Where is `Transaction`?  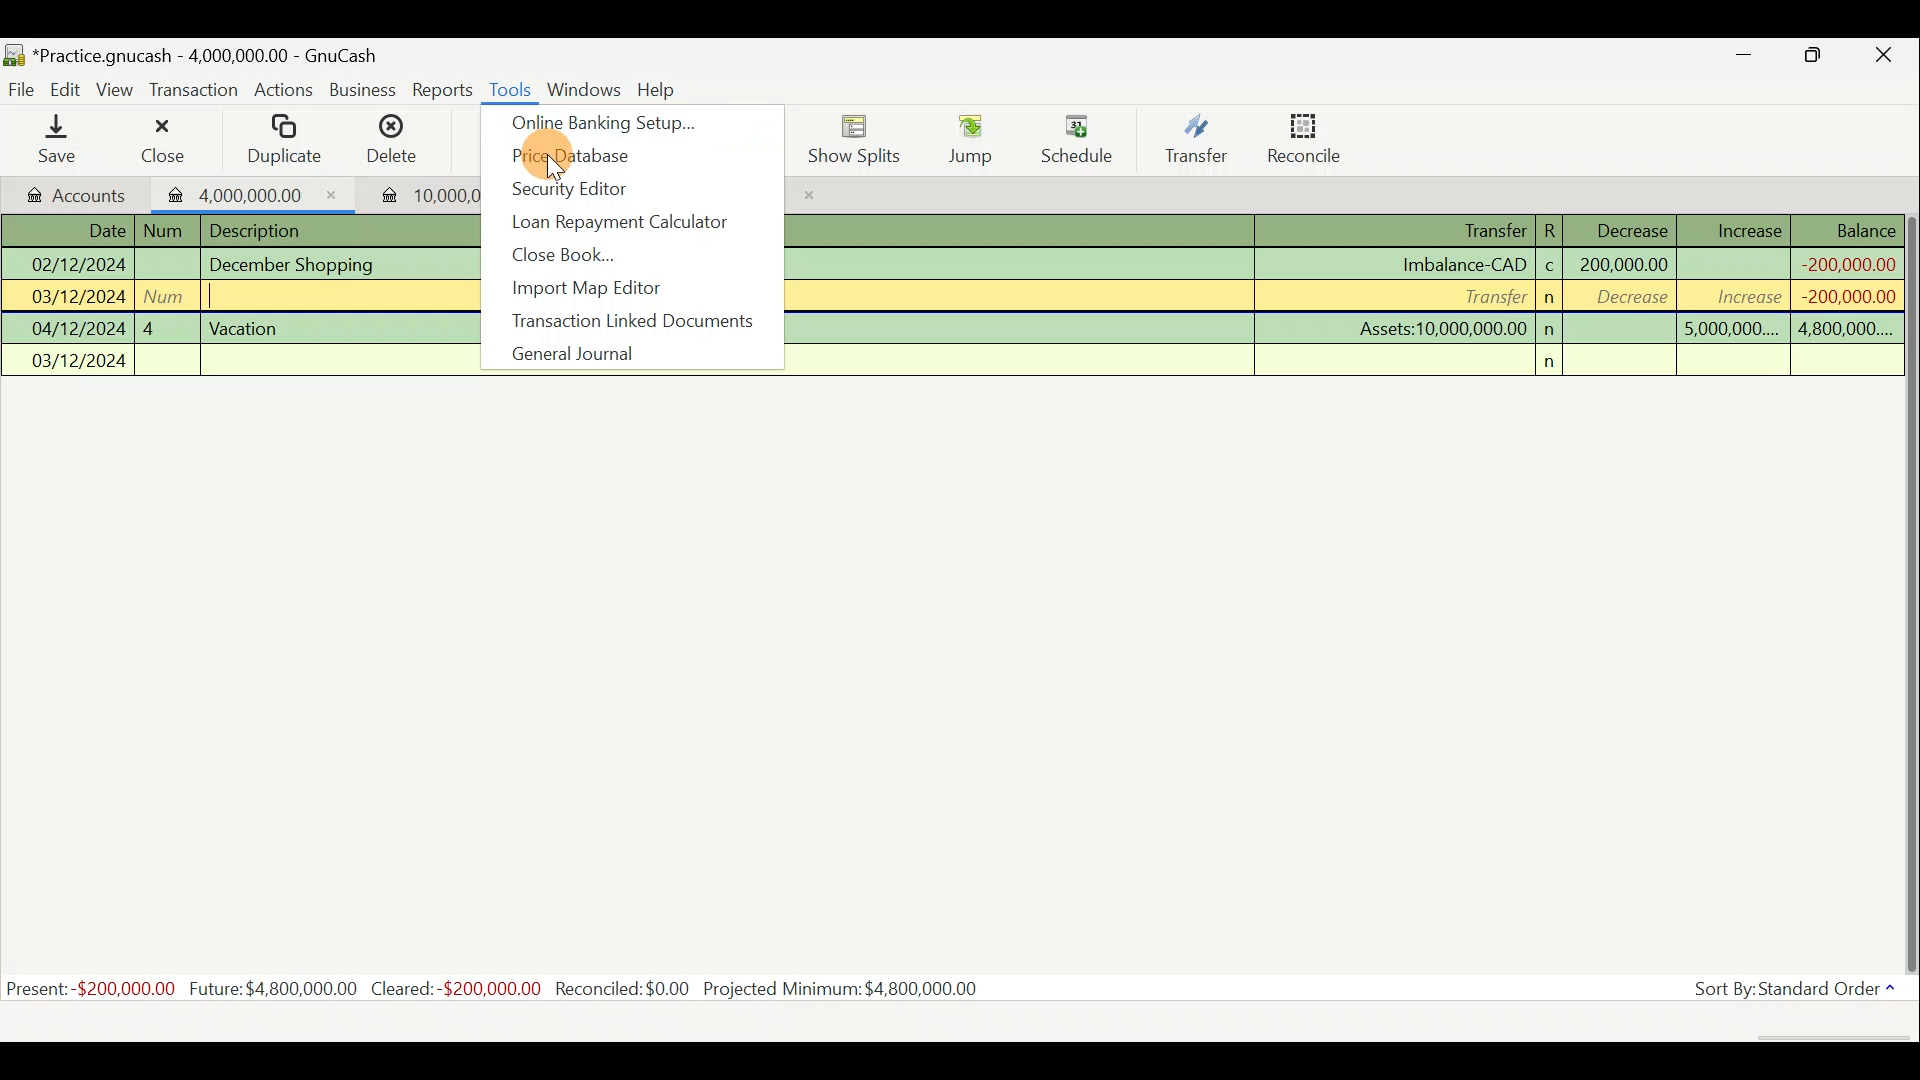
Transaction is located at coordinates (199, 92).